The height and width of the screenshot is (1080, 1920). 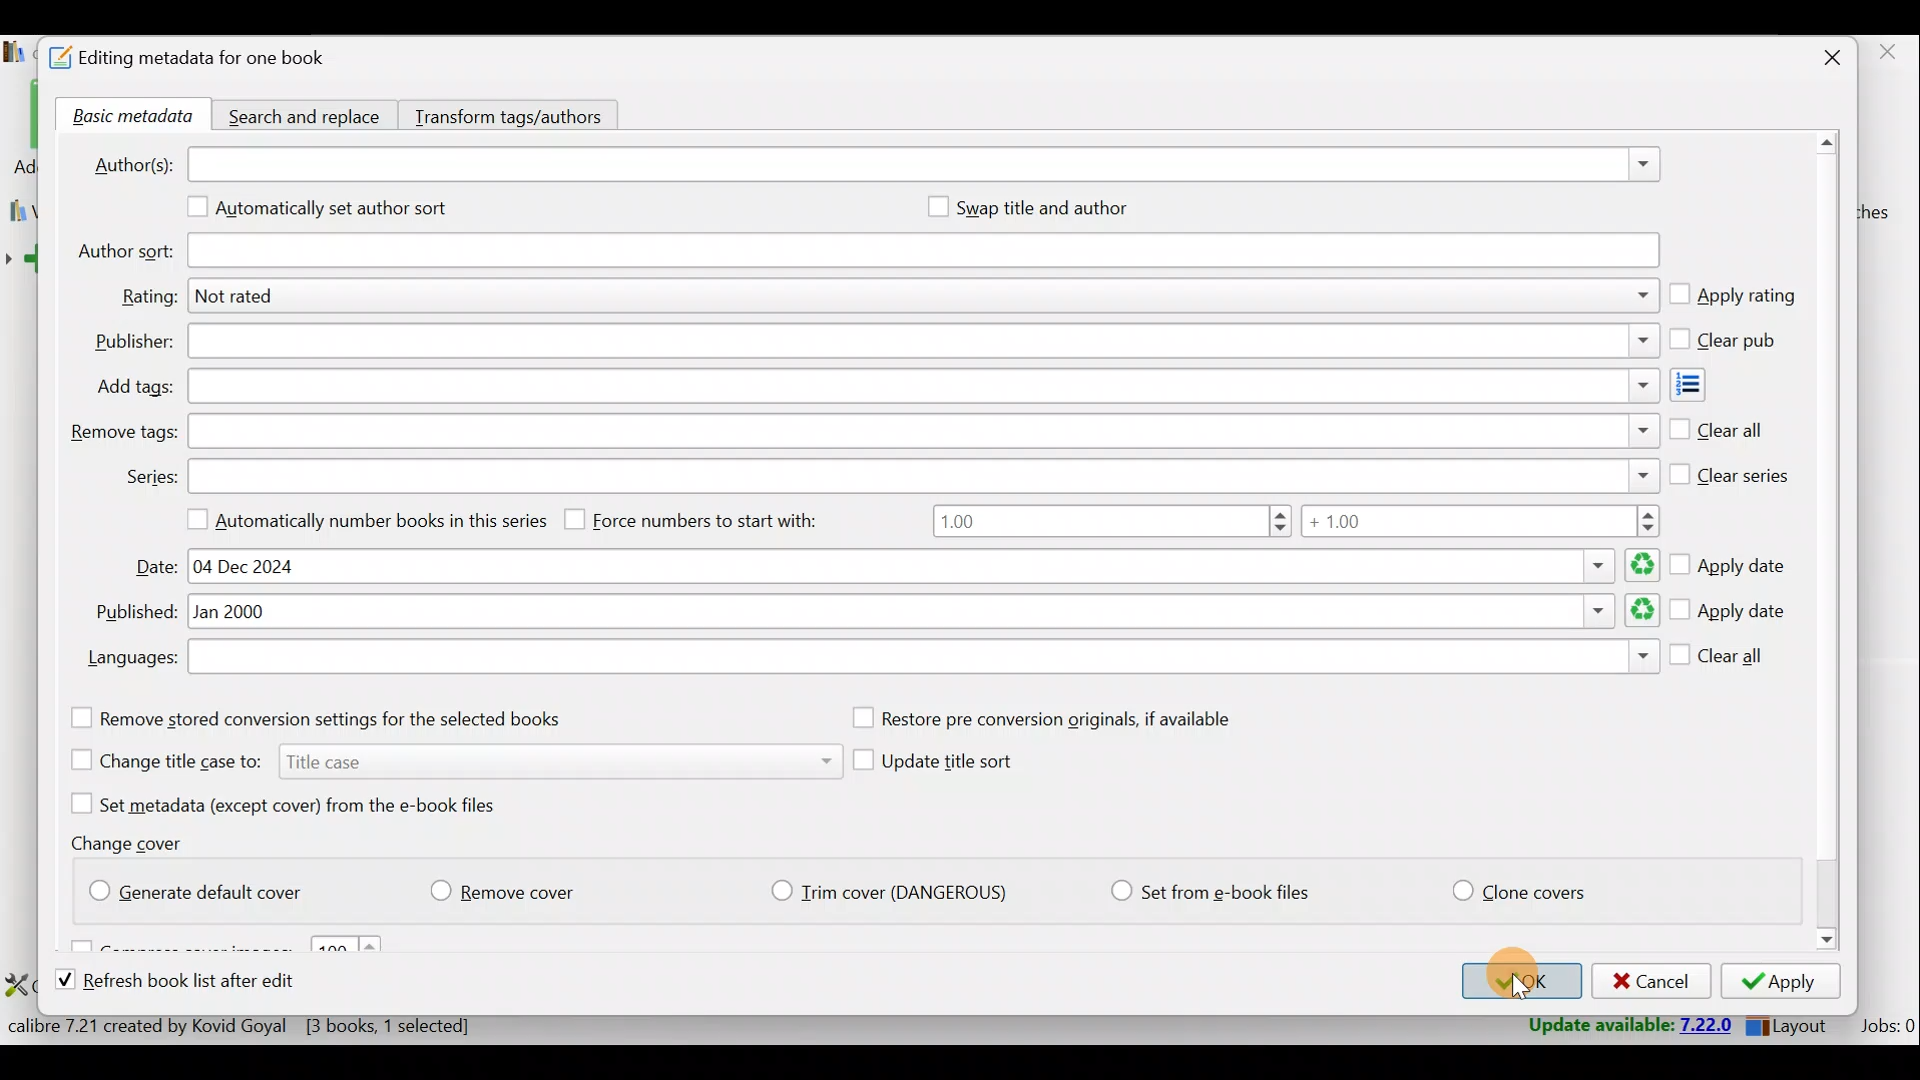 What do you see at coordinates (127, 117) in the screenshot?
I see `Basic metadata` at bounding box center [127, 117].